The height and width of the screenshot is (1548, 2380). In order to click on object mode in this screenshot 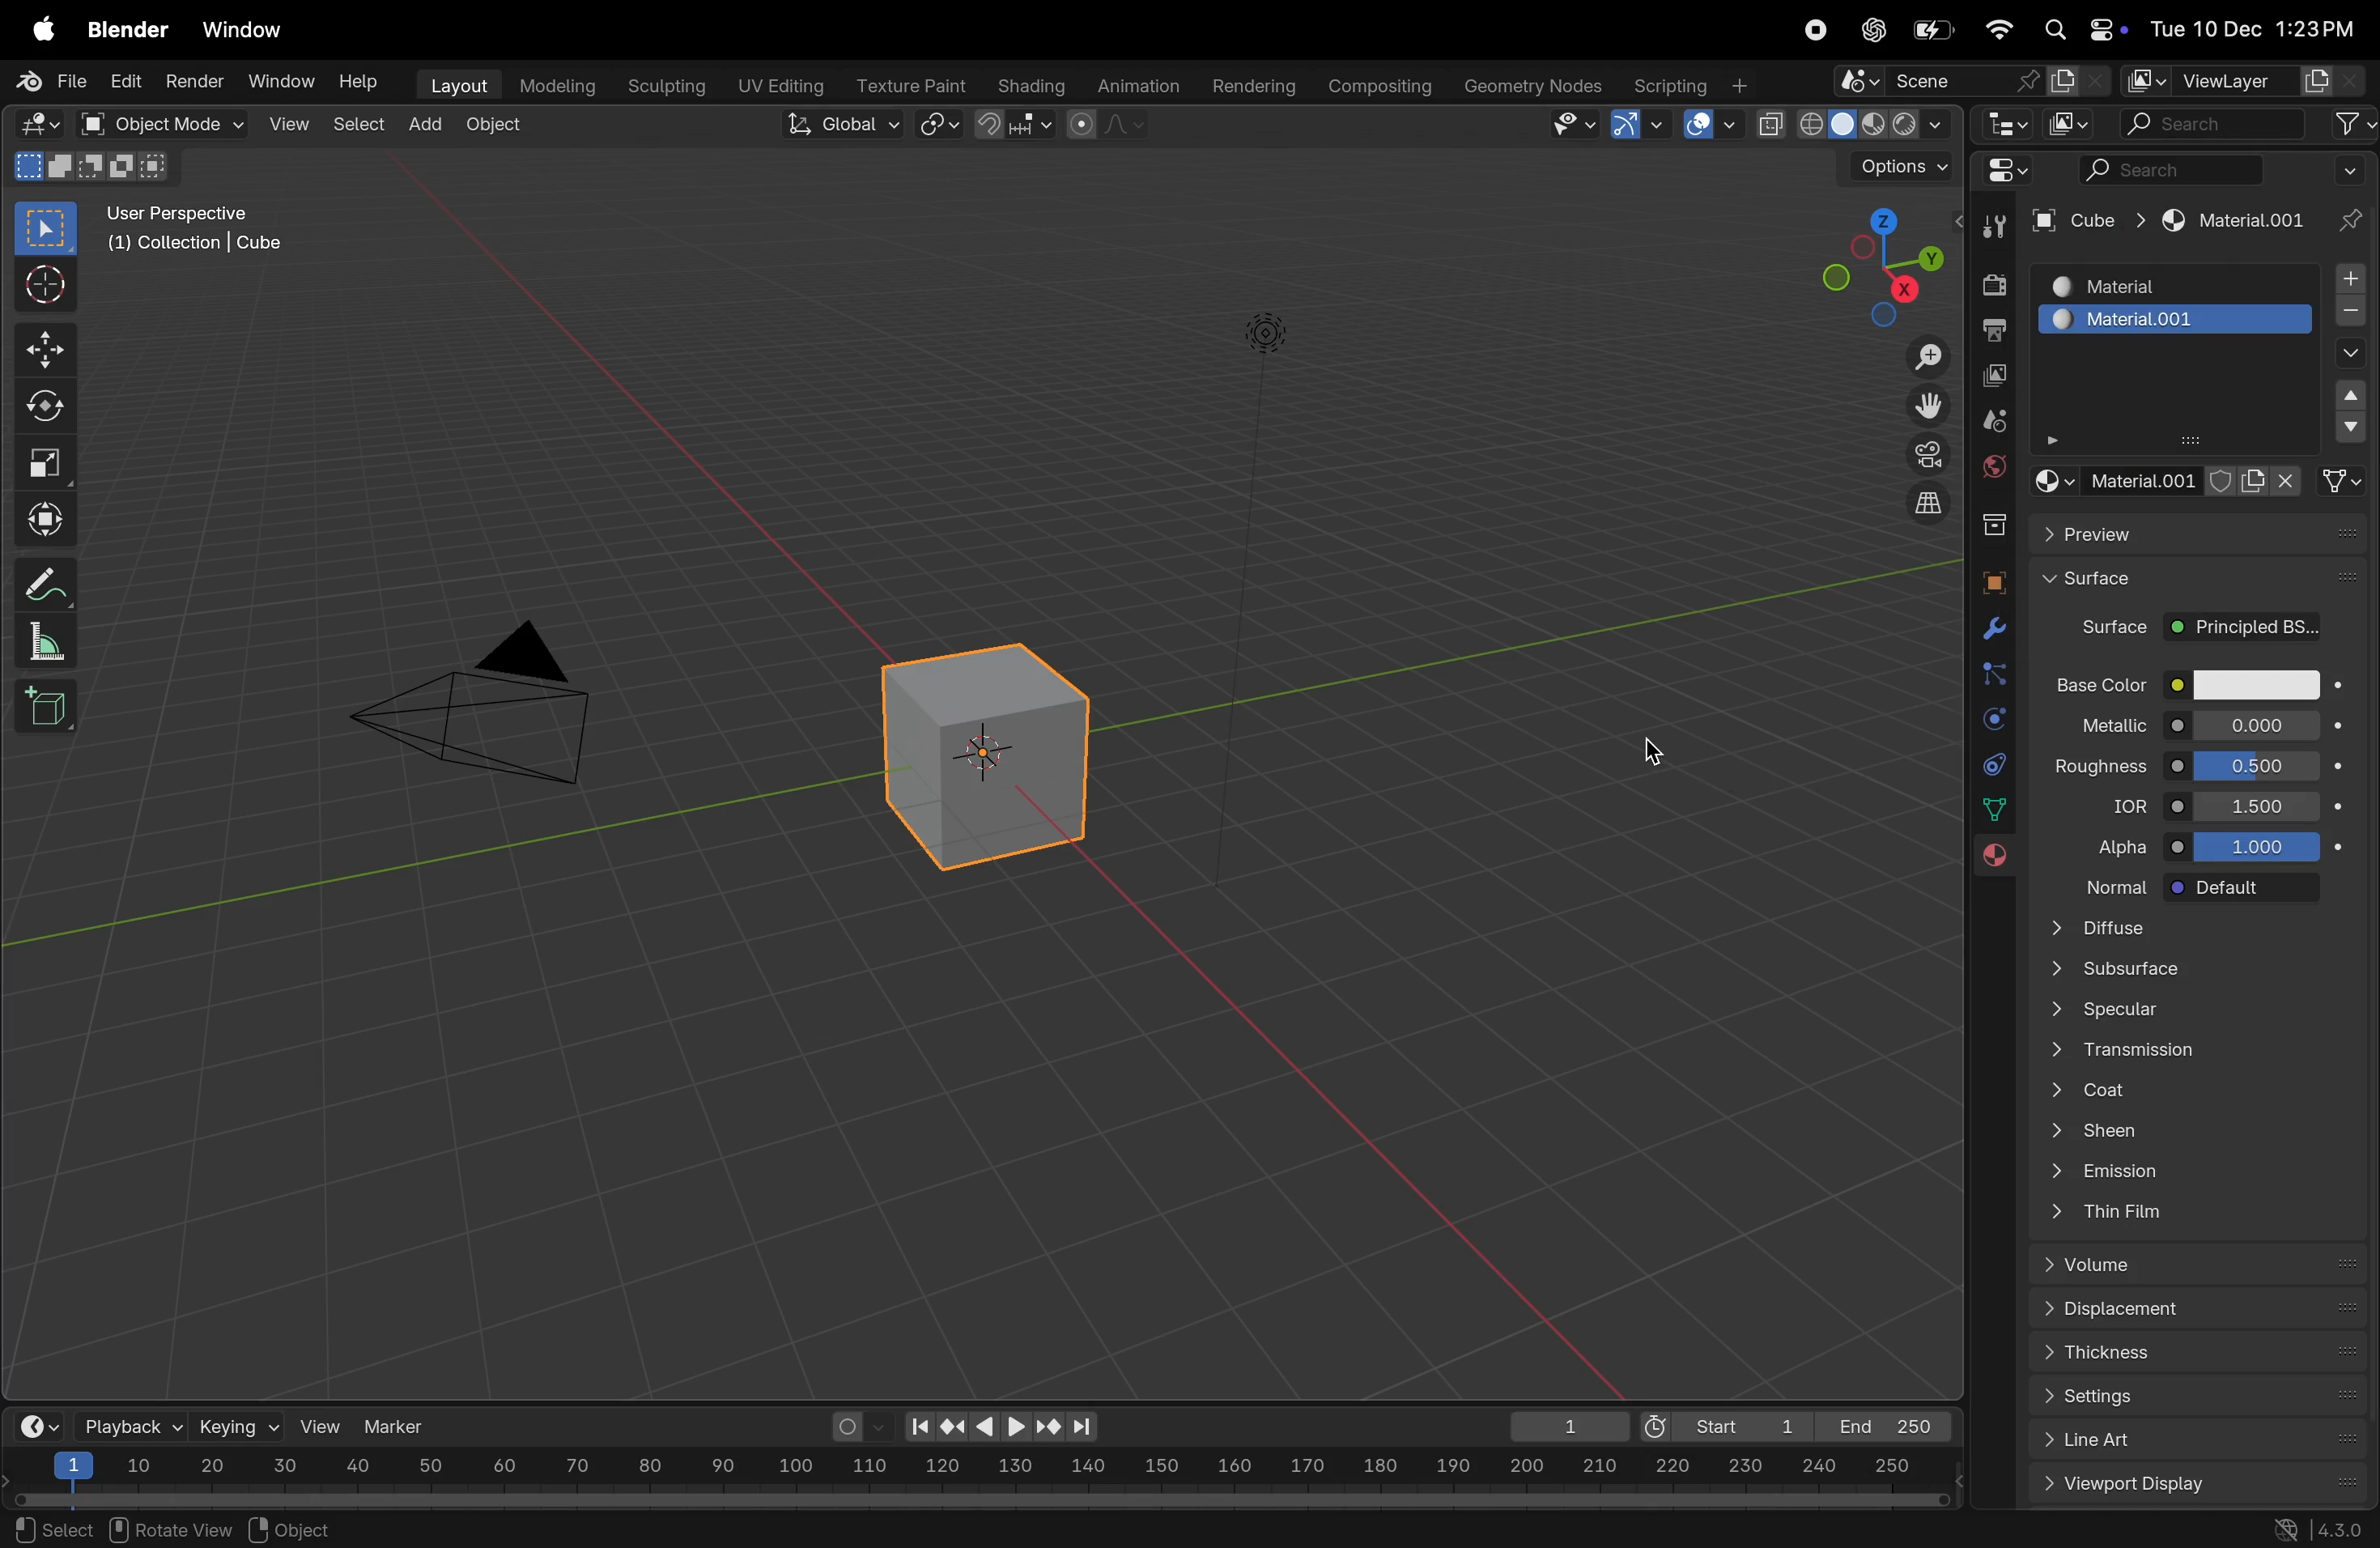, I will do `click(152, 123)`.